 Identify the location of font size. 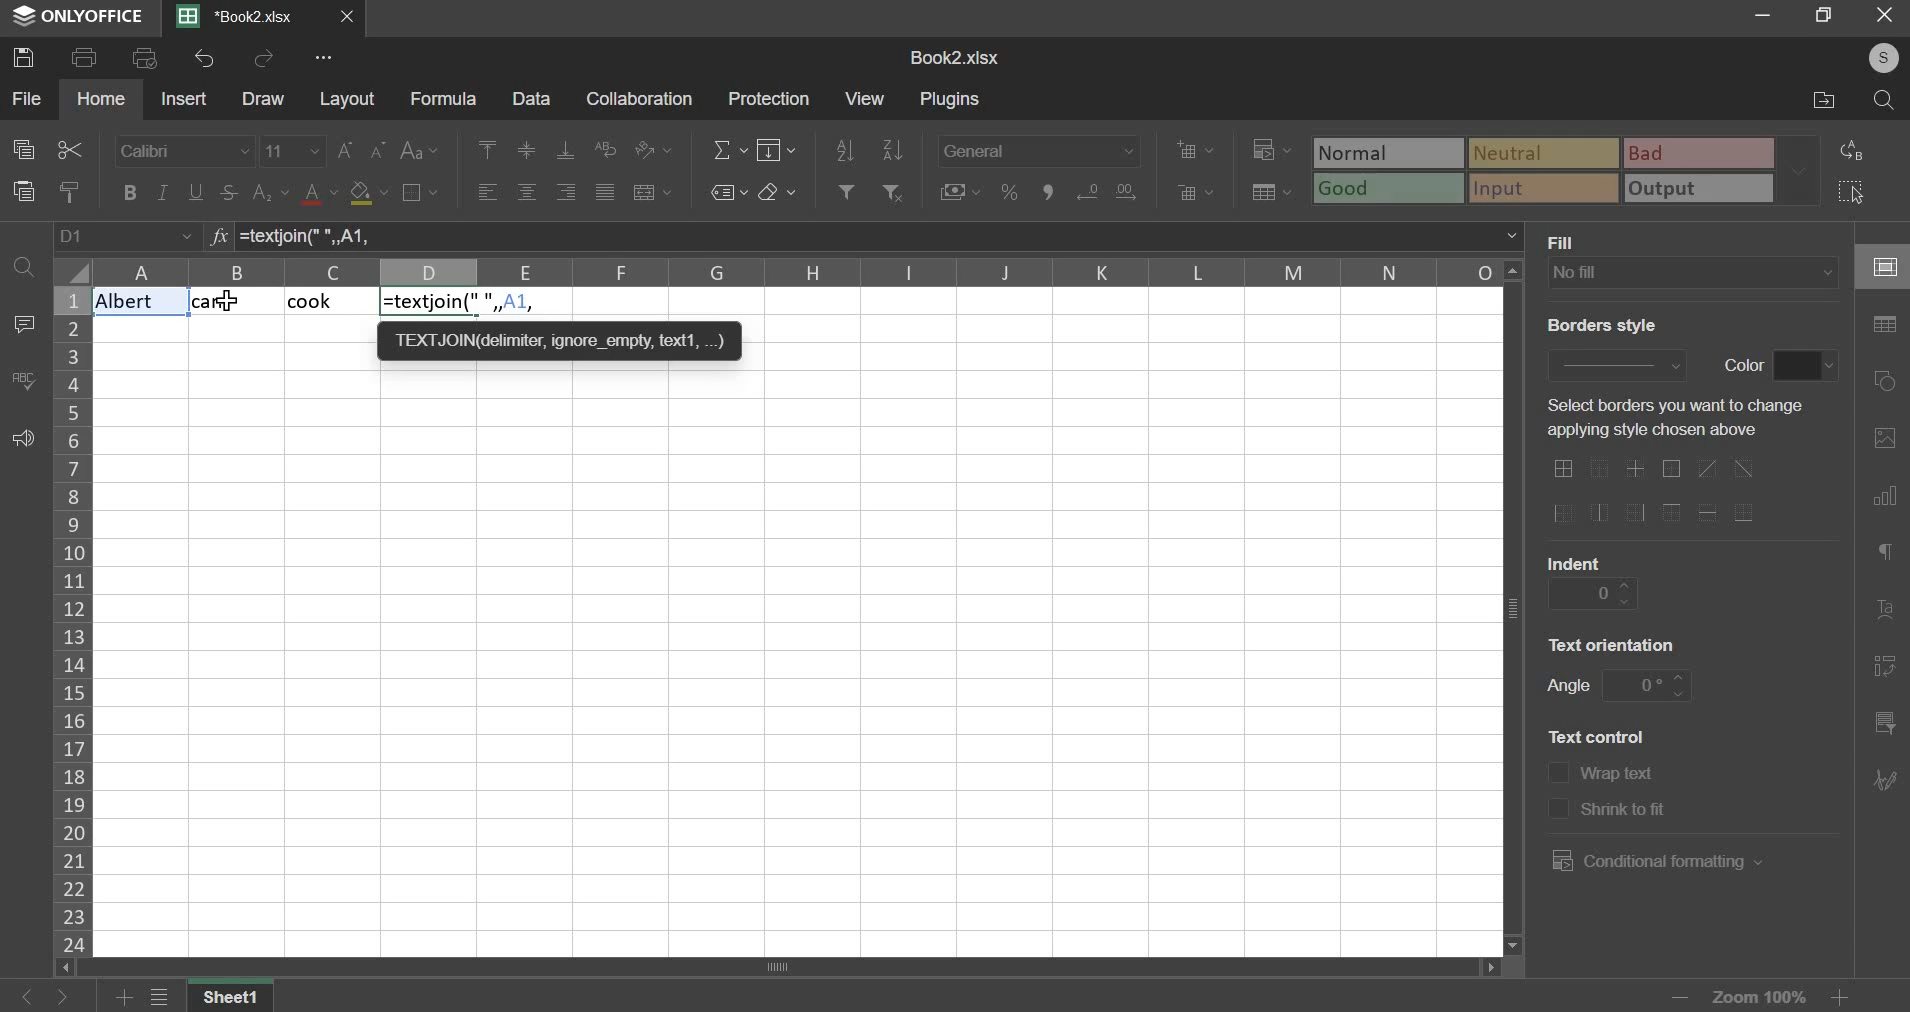
(293, 150).